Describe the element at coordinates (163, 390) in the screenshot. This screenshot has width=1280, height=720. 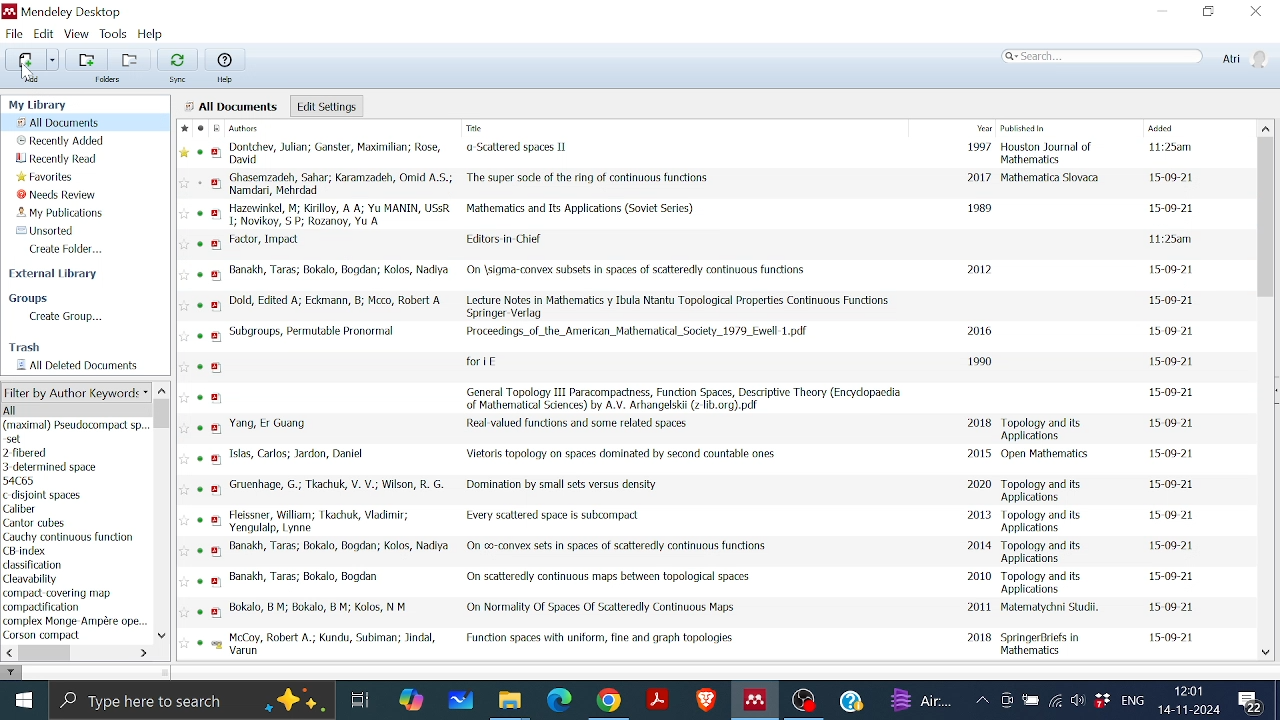
I see `Move up in filter by author keyword` at that location.